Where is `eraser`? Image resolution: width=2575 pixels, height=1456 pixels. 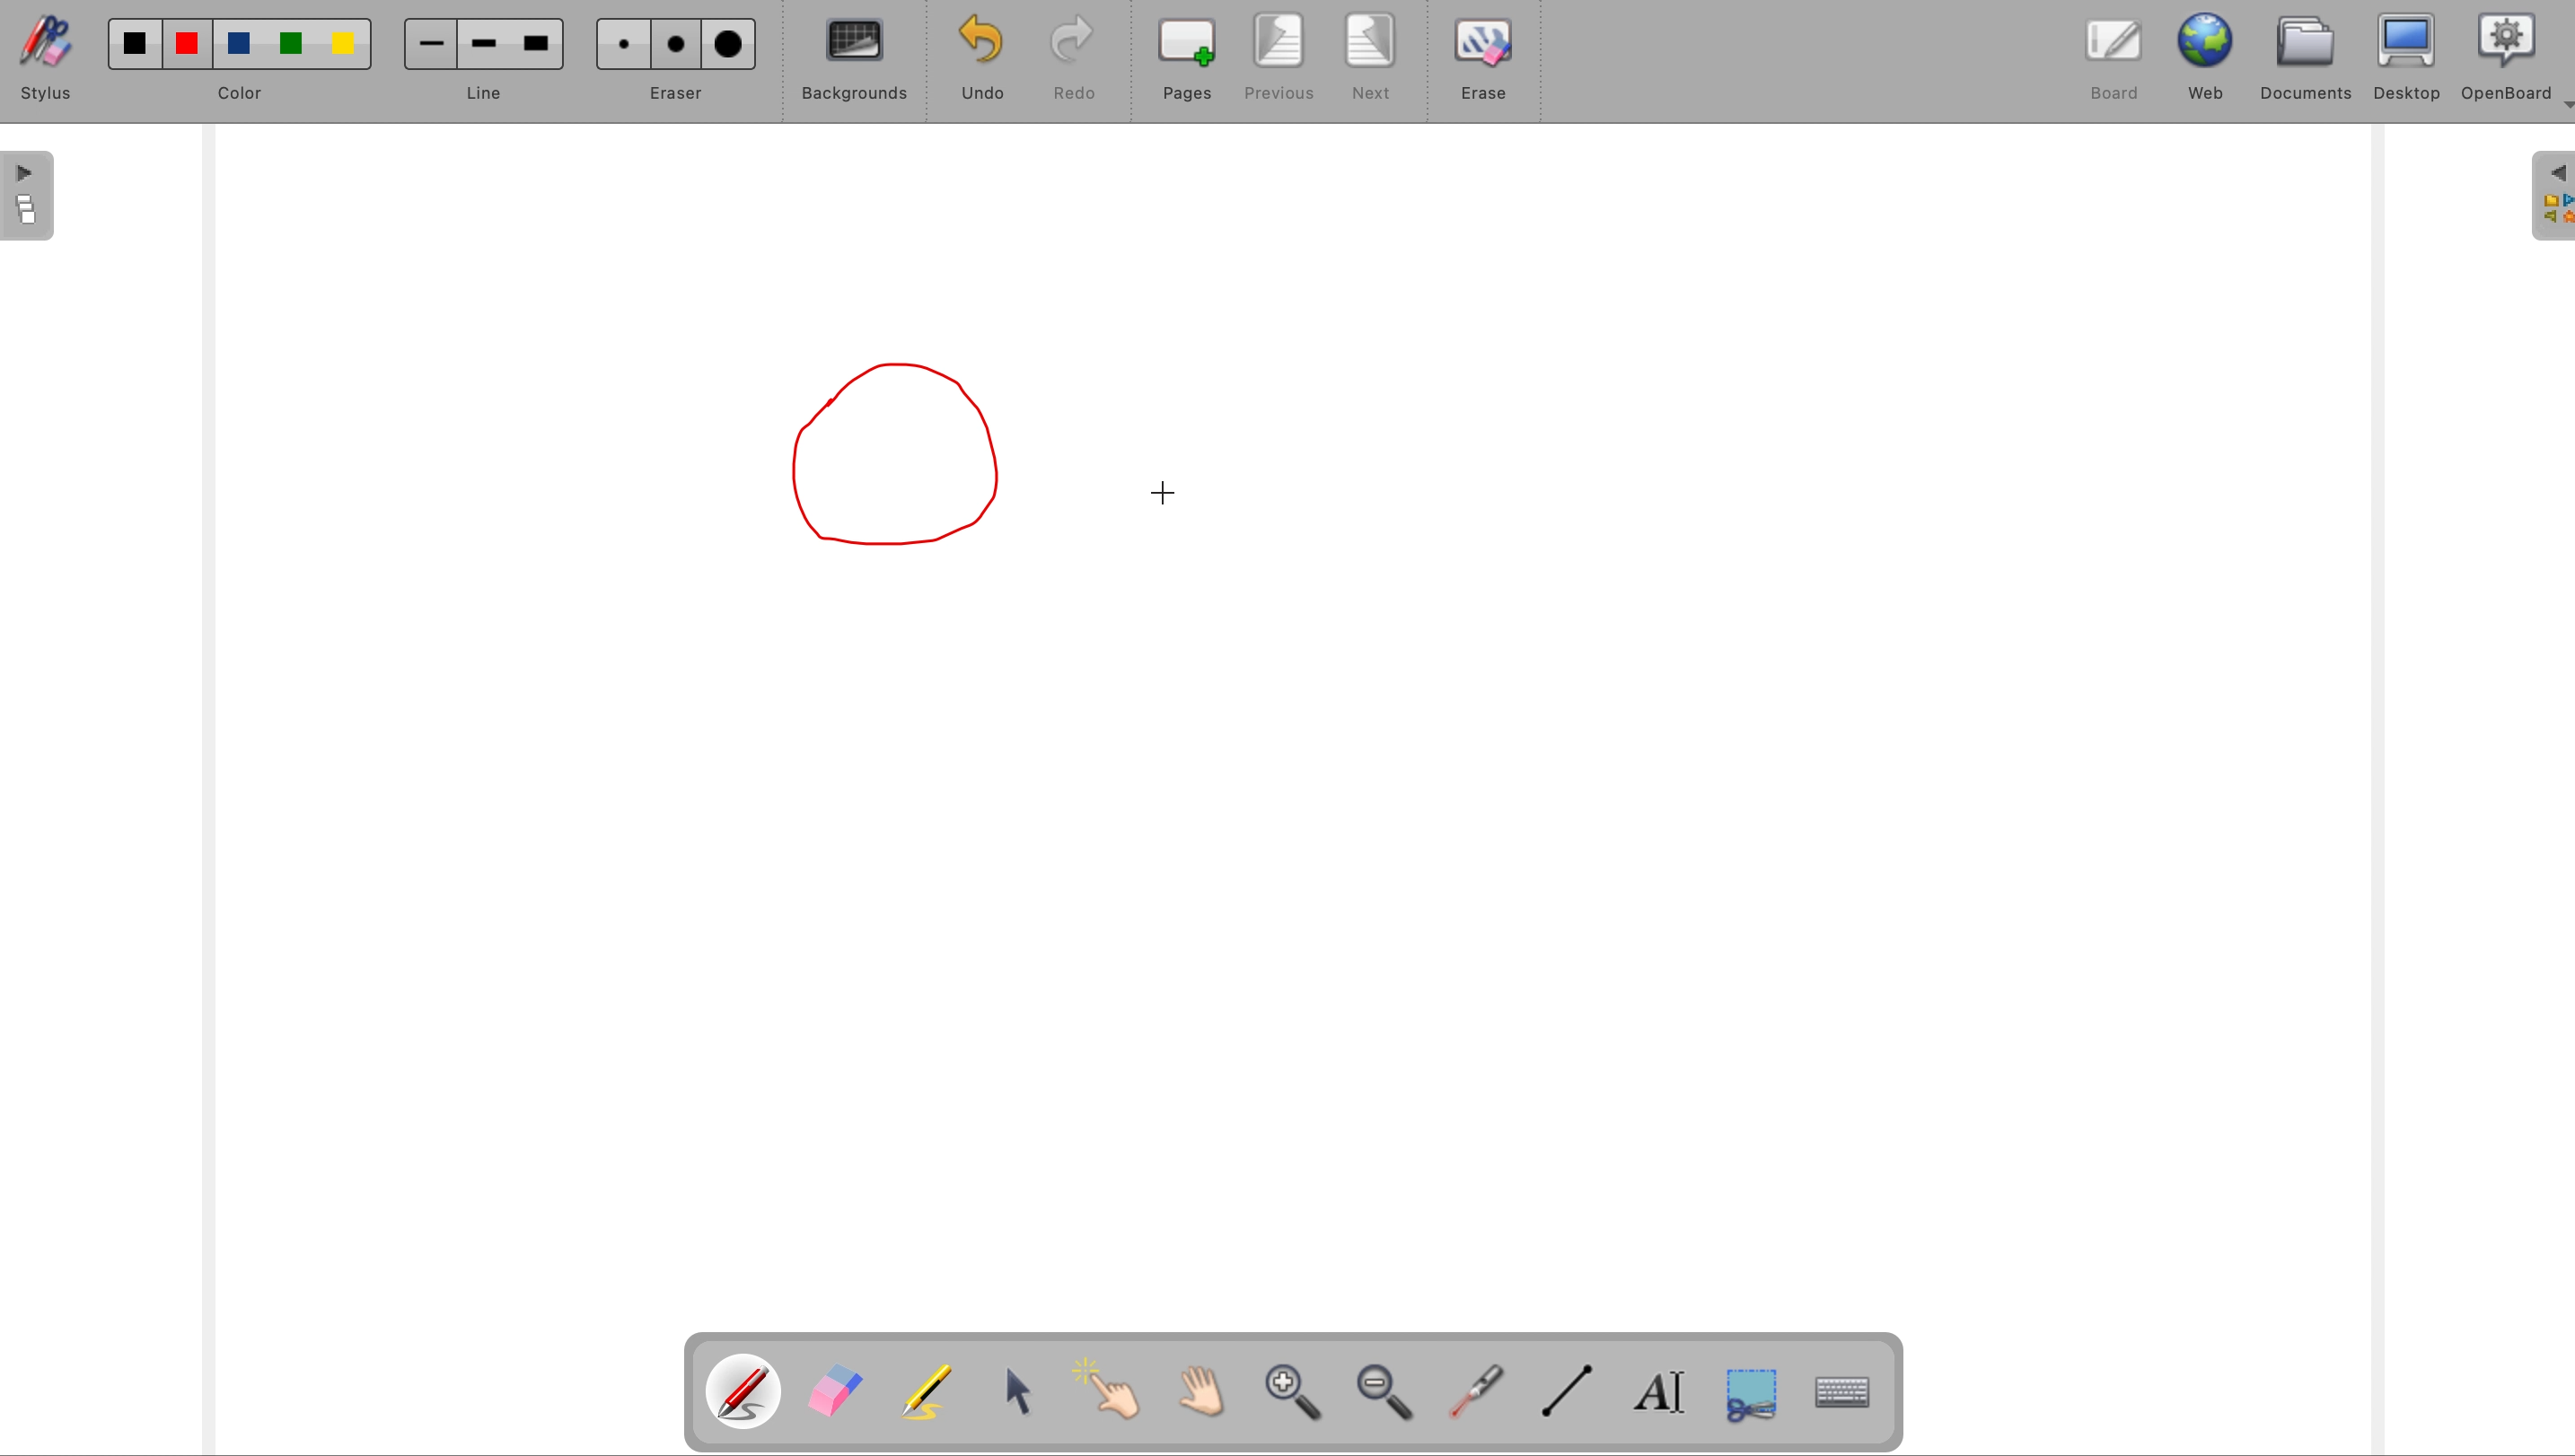
eraser is located at coordinates (679, 60).